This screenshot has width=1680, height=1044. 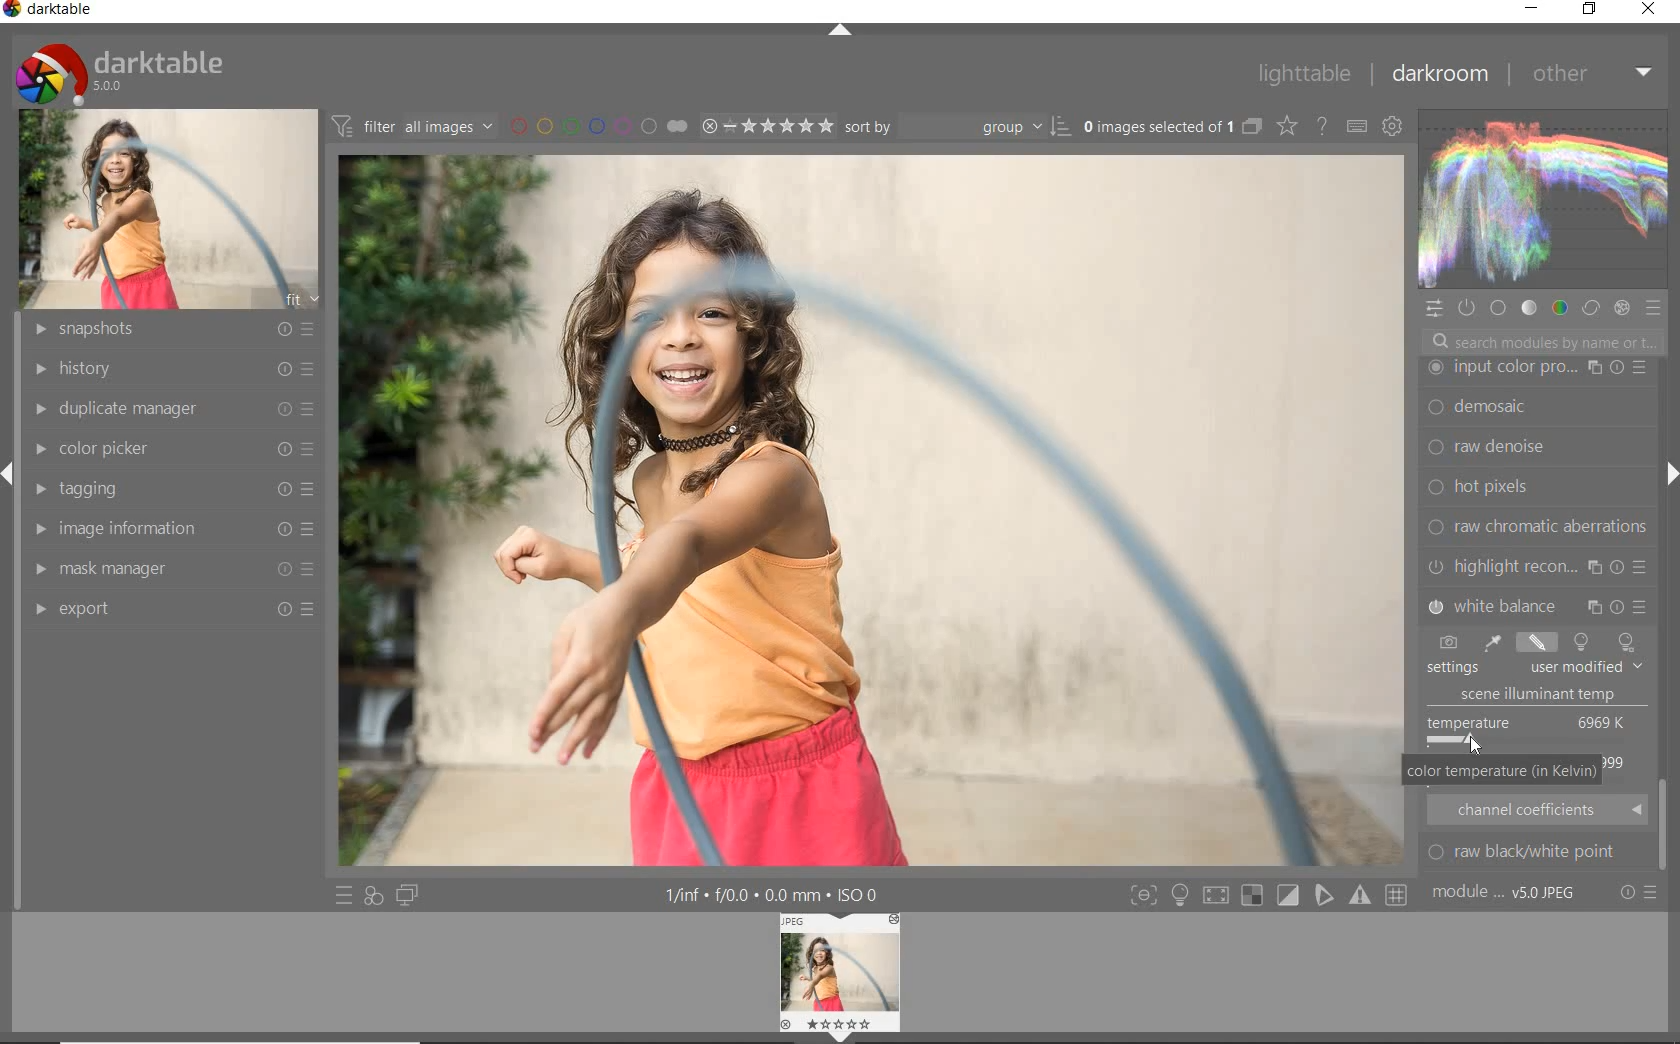 What do you see at coordinates (1538, 809) in the screenshot?
I see `CHANNEL COEFFICIENTS` at bounding box center [1538, 809].